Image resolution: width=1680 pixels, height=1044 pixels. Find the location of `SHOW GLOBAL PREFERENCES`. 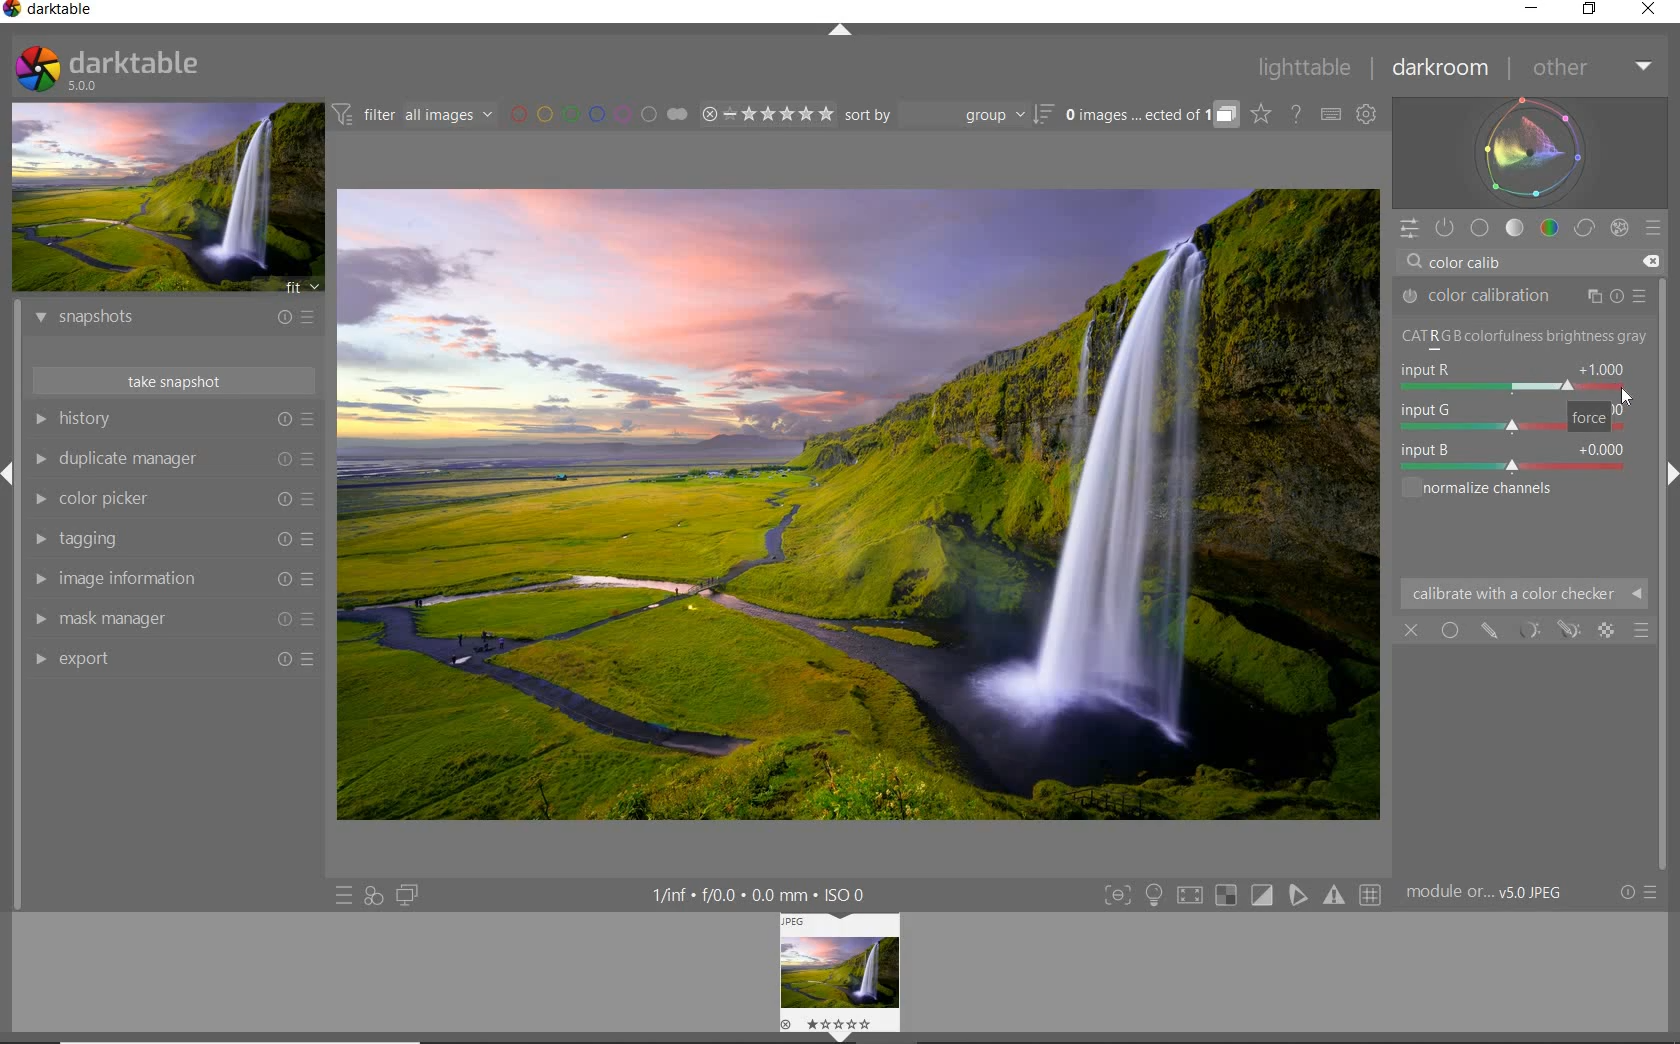

SHOW GLOBAL PREFERENCES is located at coordinates (1366, 114).